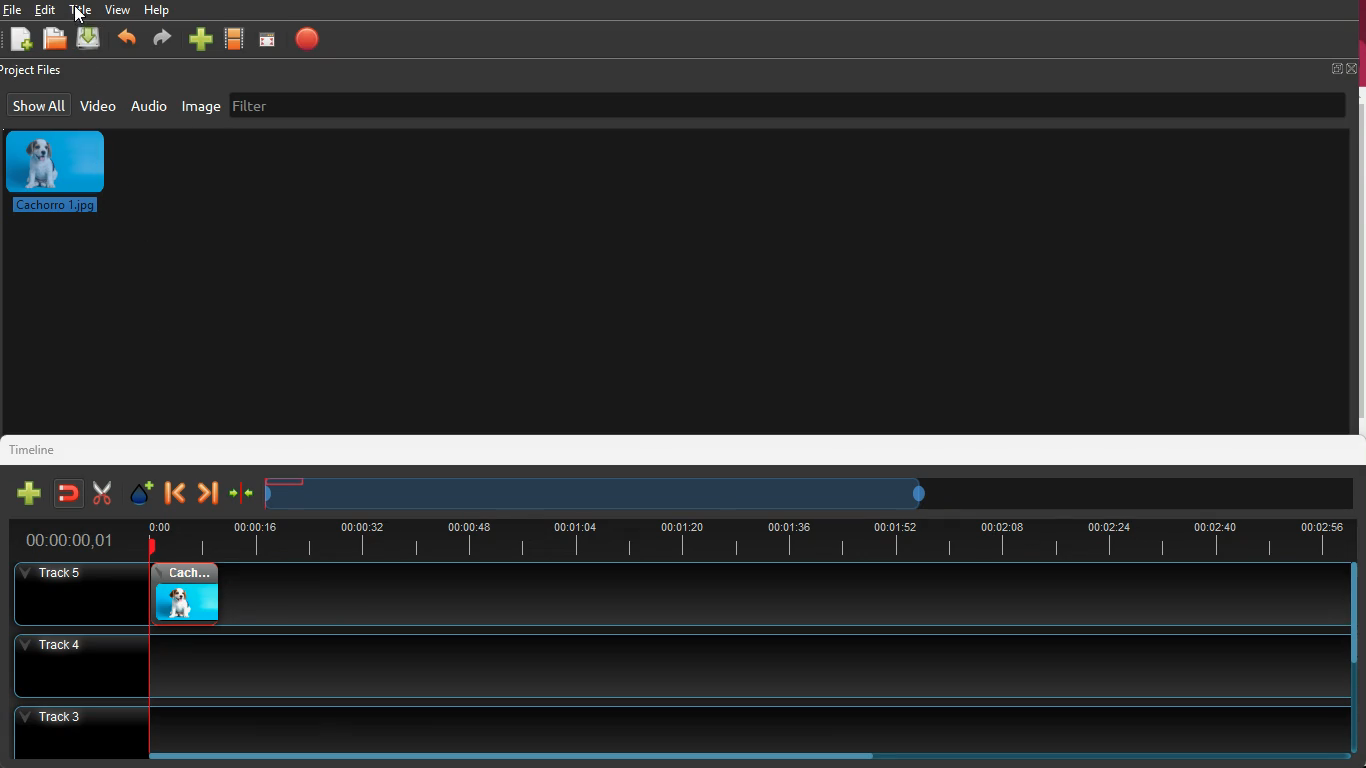  Describe the element at coordinates (83, 9) in the screenshot. I see `title` at that location.